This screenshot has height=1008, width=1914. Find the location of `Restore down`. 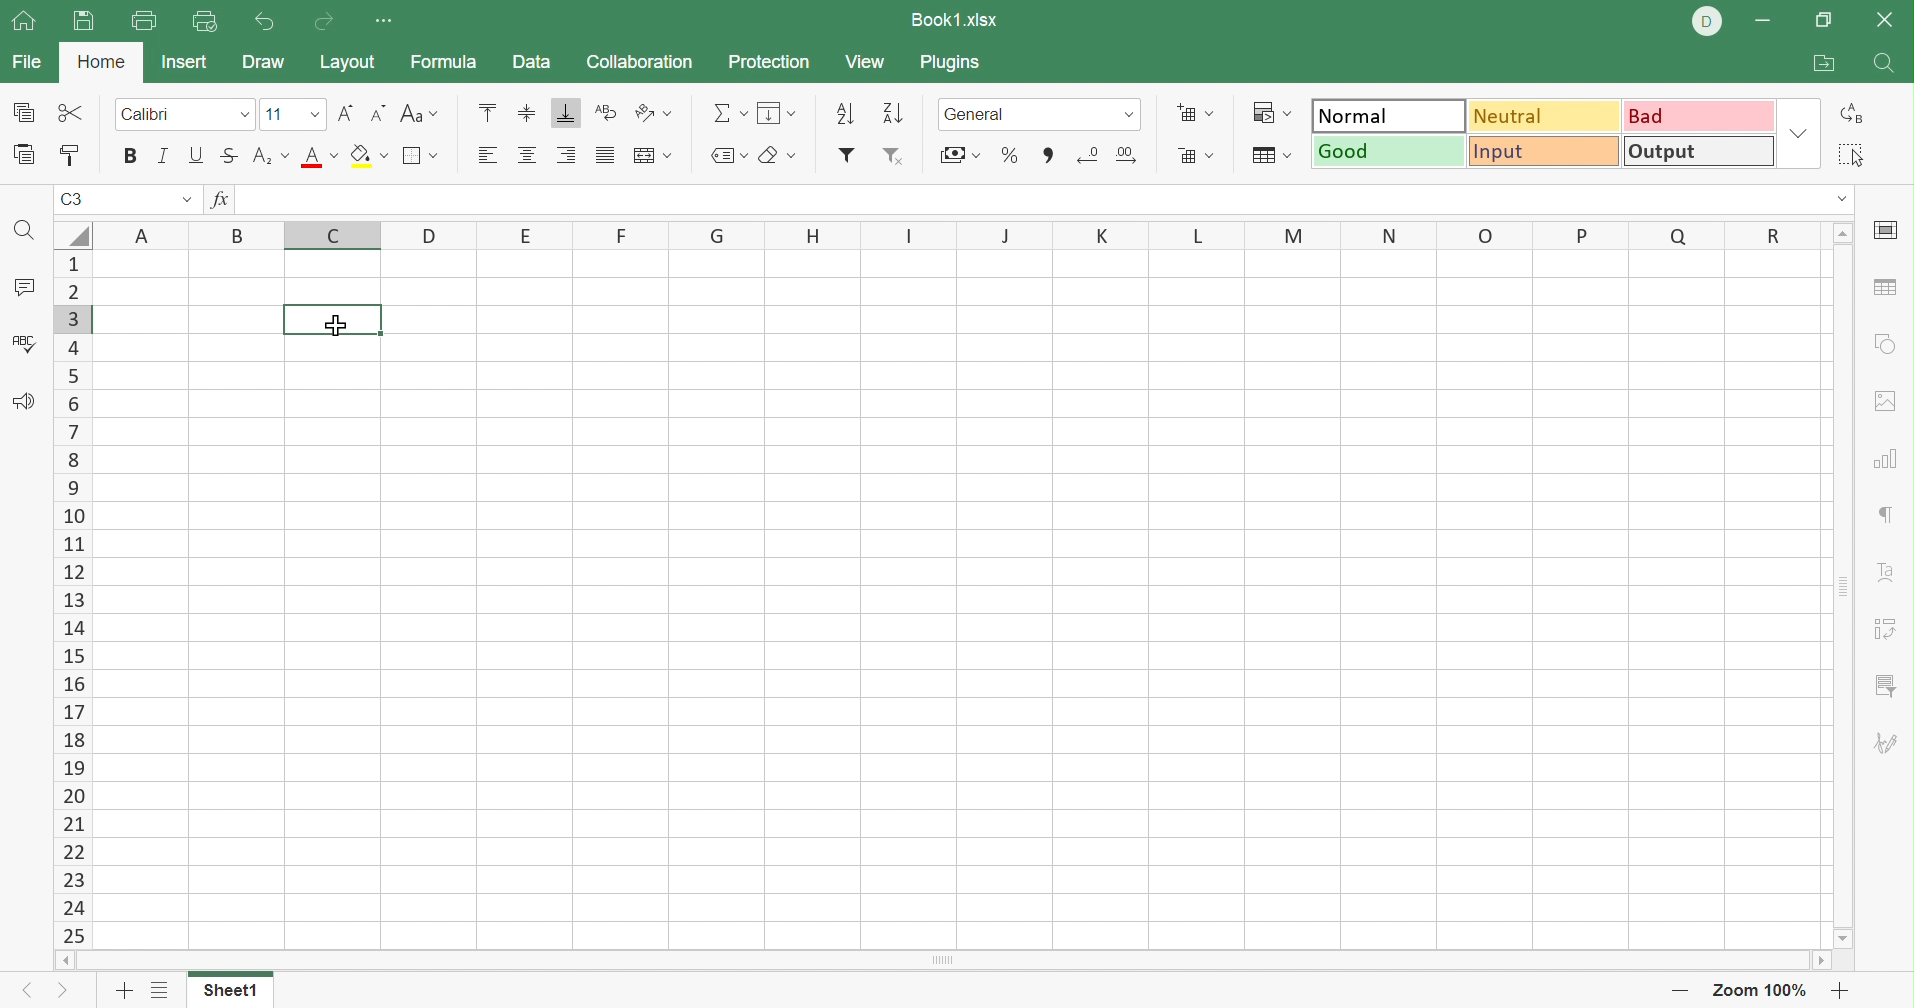

Restore down is located at coordinates (1826, 20).